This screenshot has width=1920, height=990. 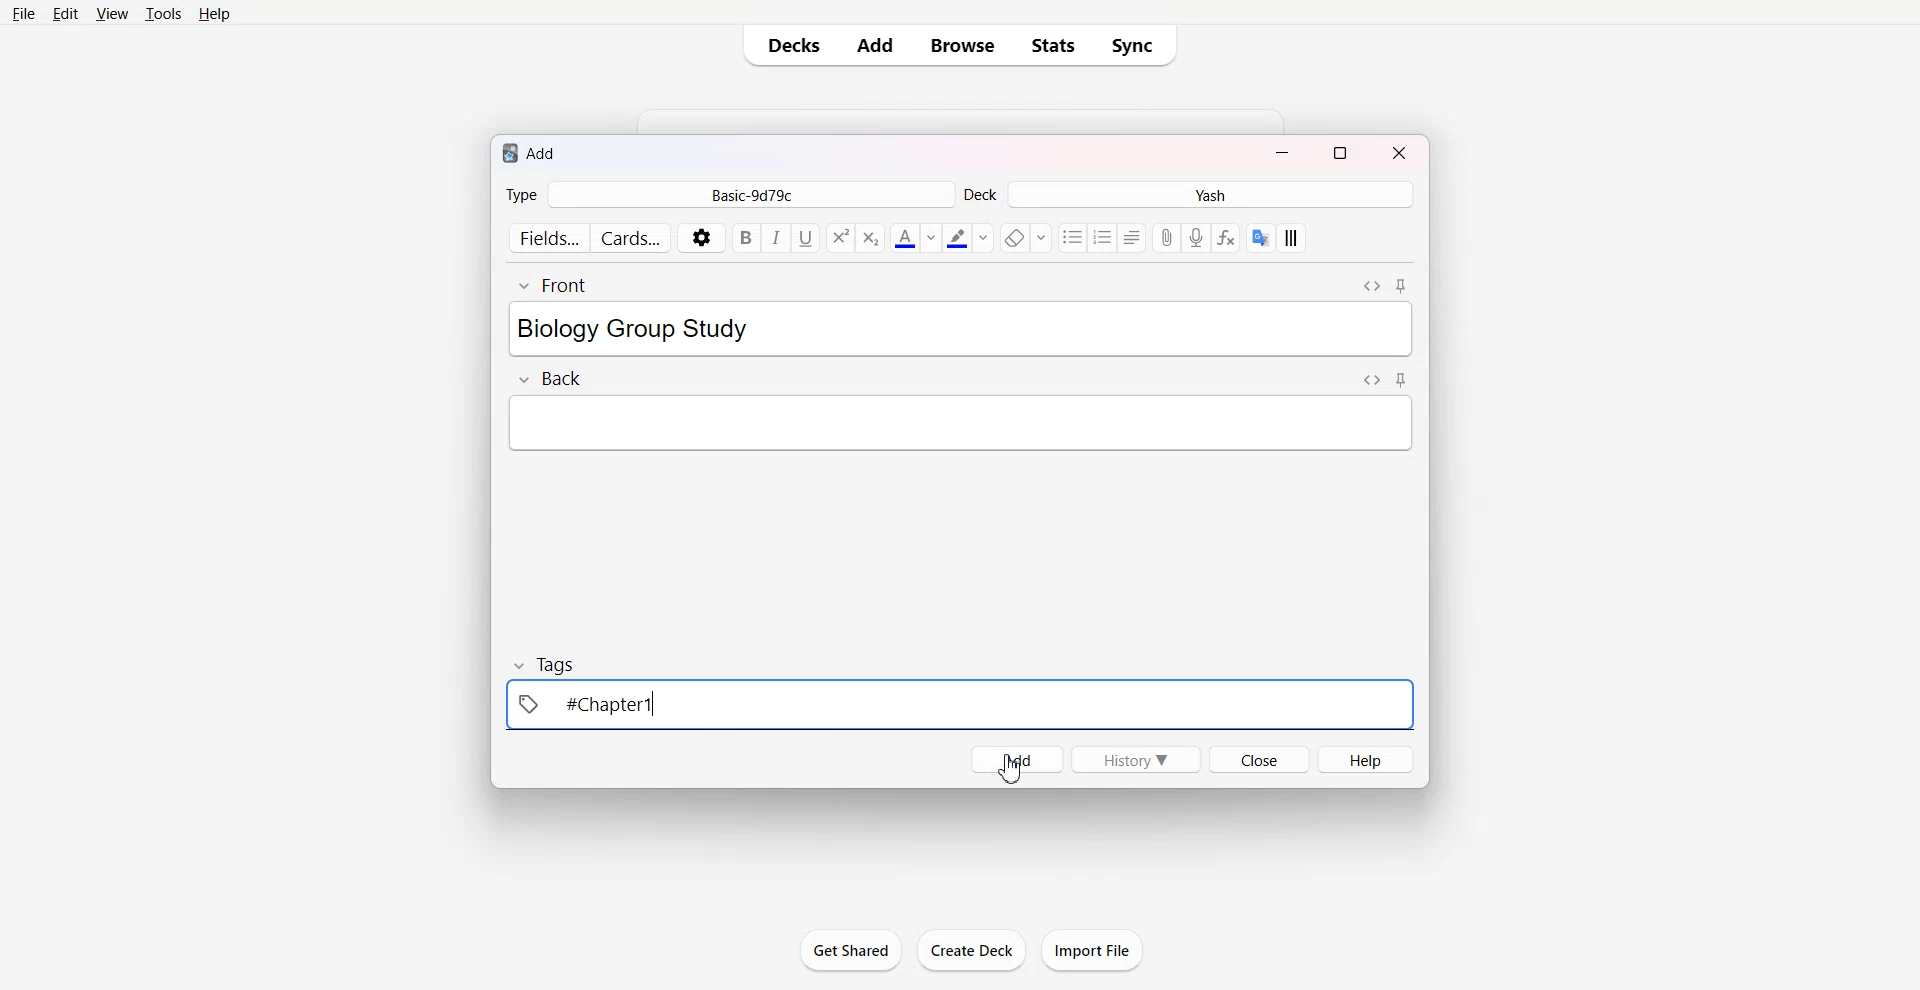 I want to click on Remove Format, so click(x=1024, y=237).